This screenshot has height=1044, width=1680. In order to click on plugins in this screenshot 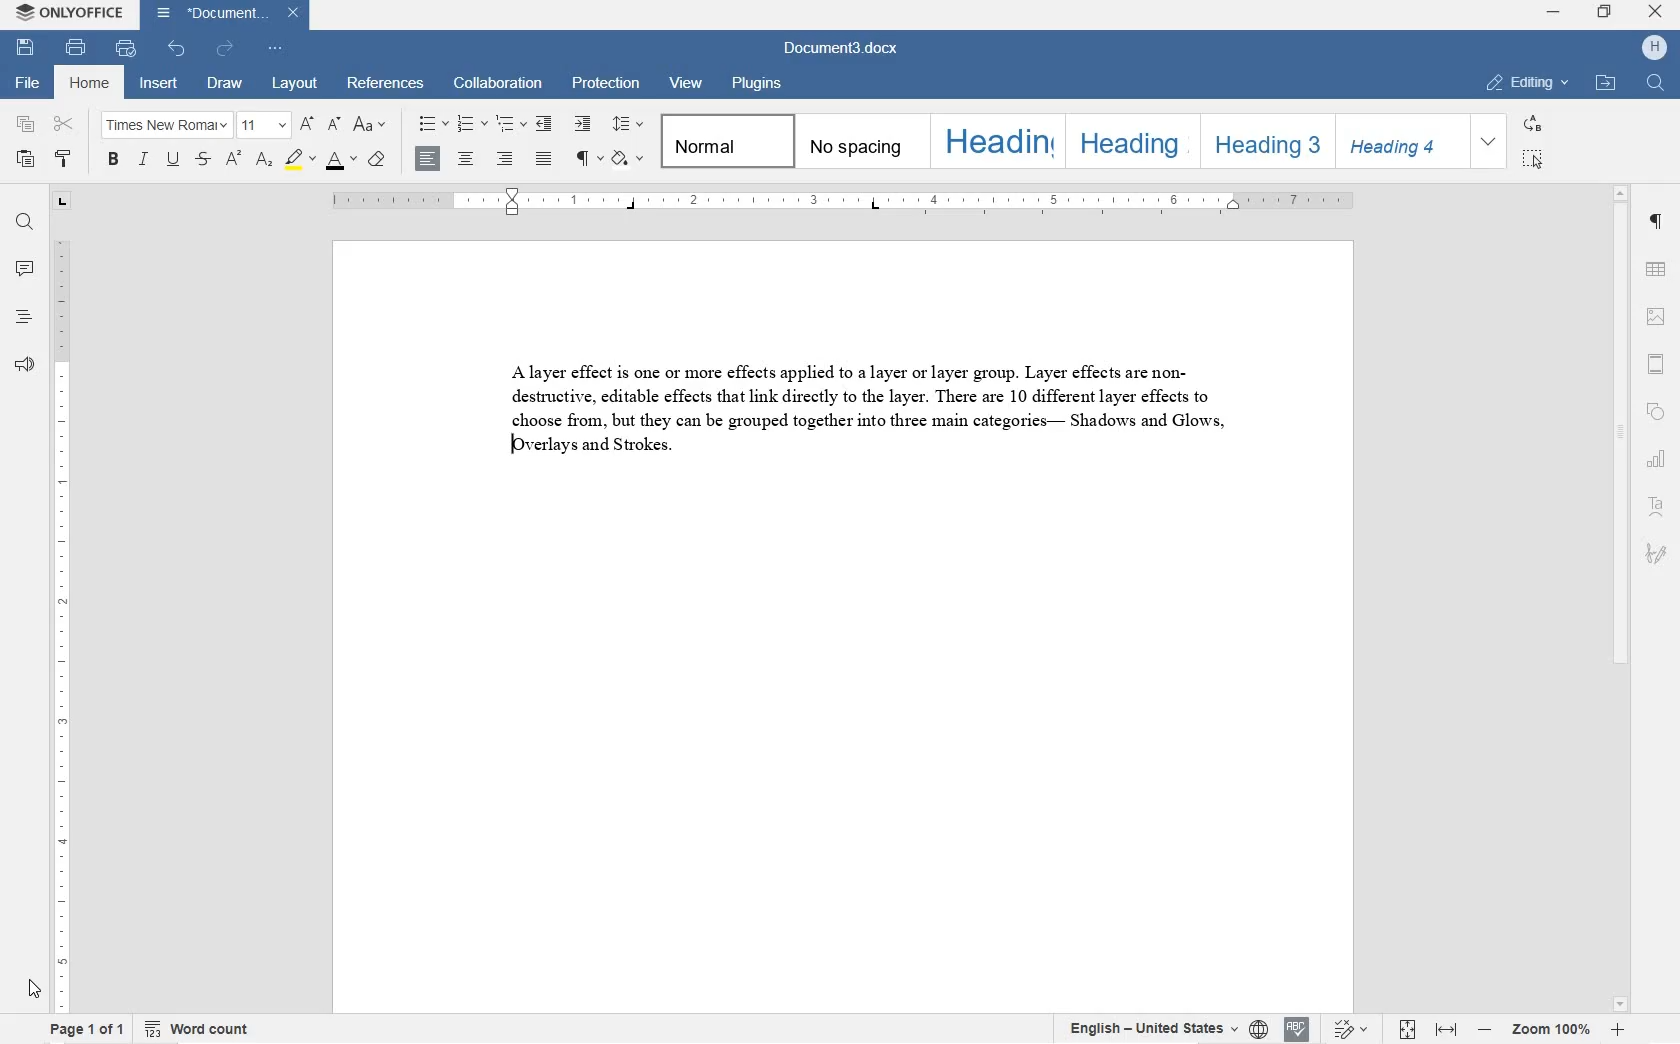, I will do `click(756, 84)`.